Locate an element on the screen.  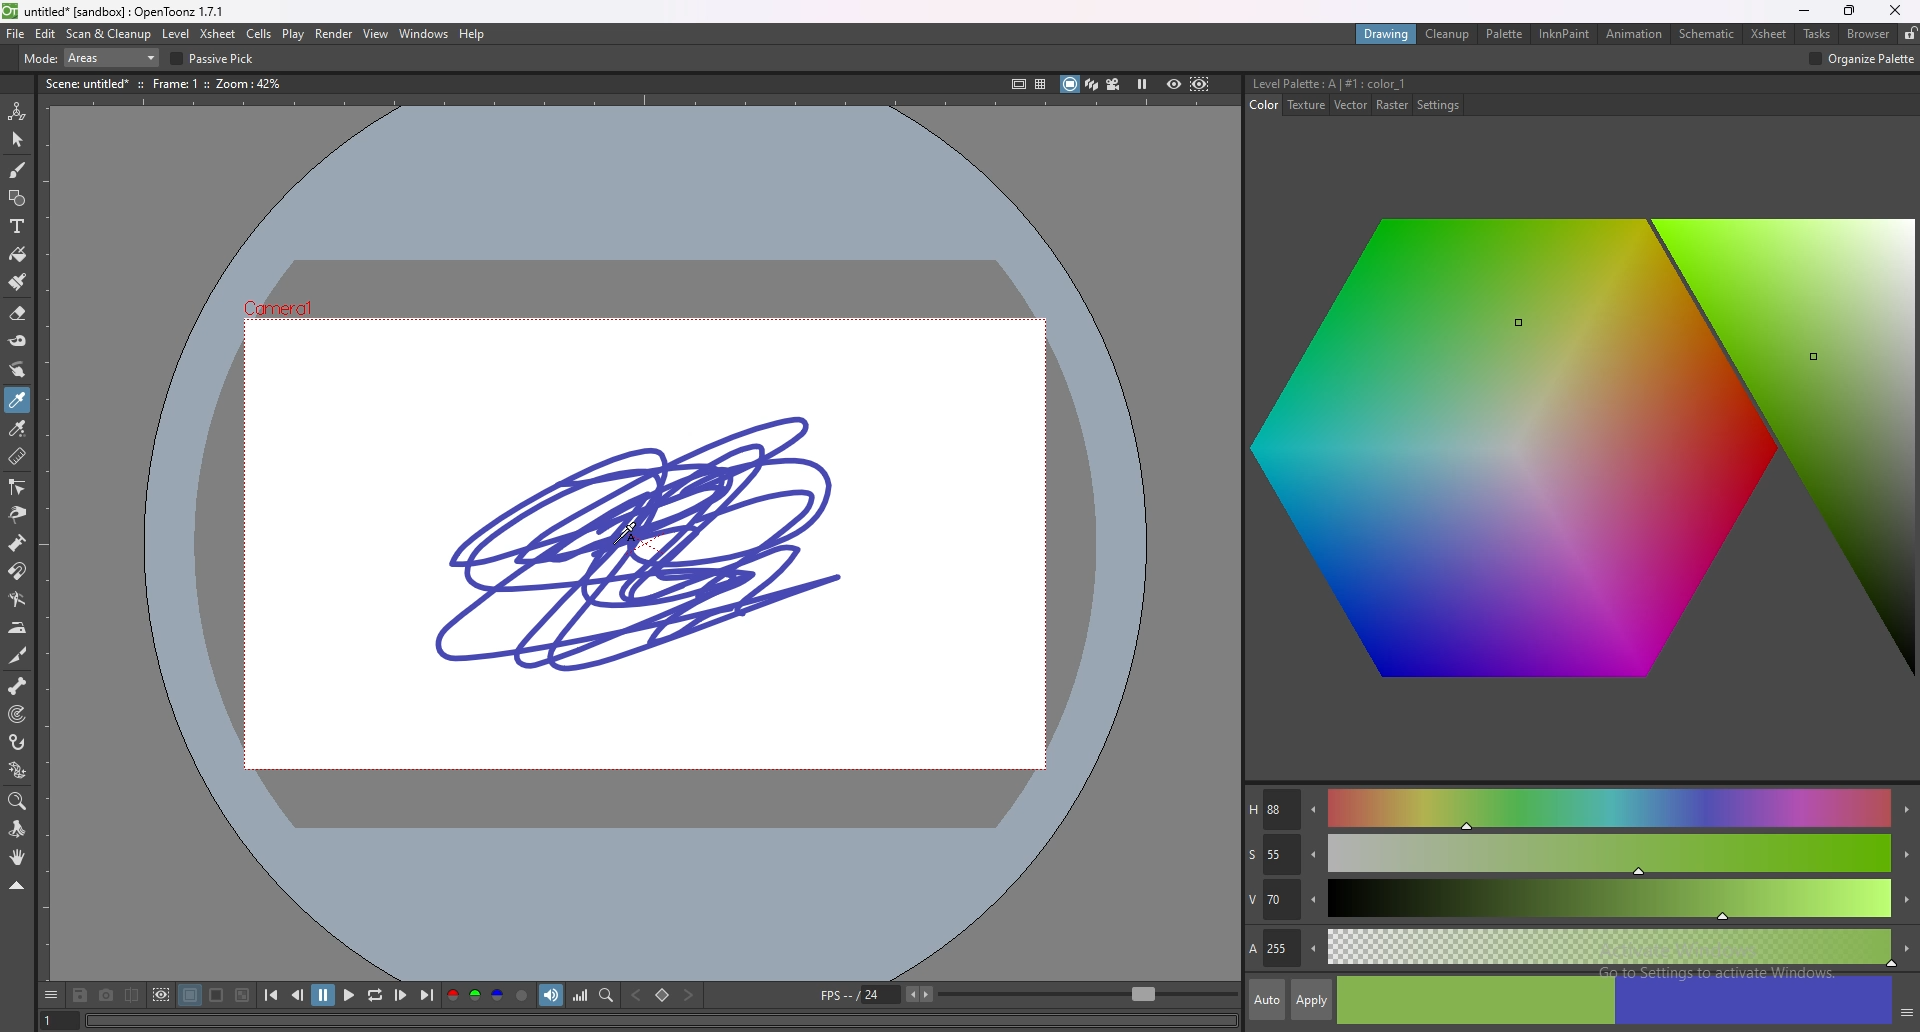
animation is located at coordinates (1635, 34).